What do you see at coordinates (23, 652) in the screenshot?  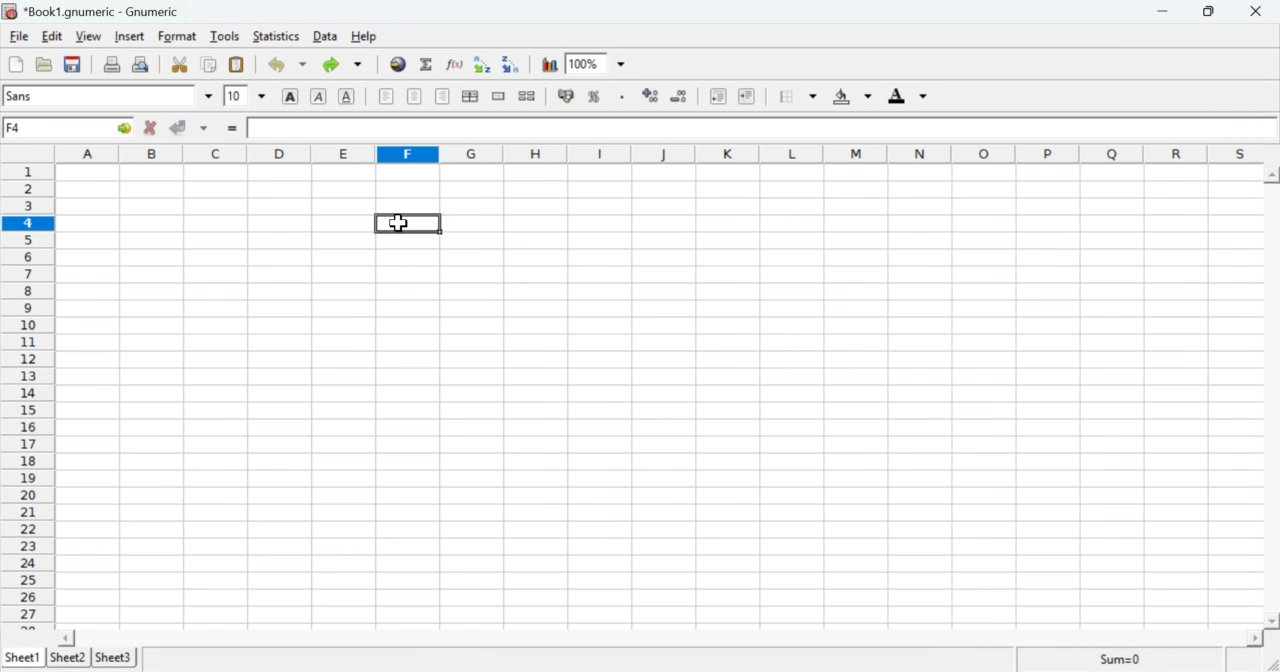 I see `Sheet1` at bounding box center [23, 652].